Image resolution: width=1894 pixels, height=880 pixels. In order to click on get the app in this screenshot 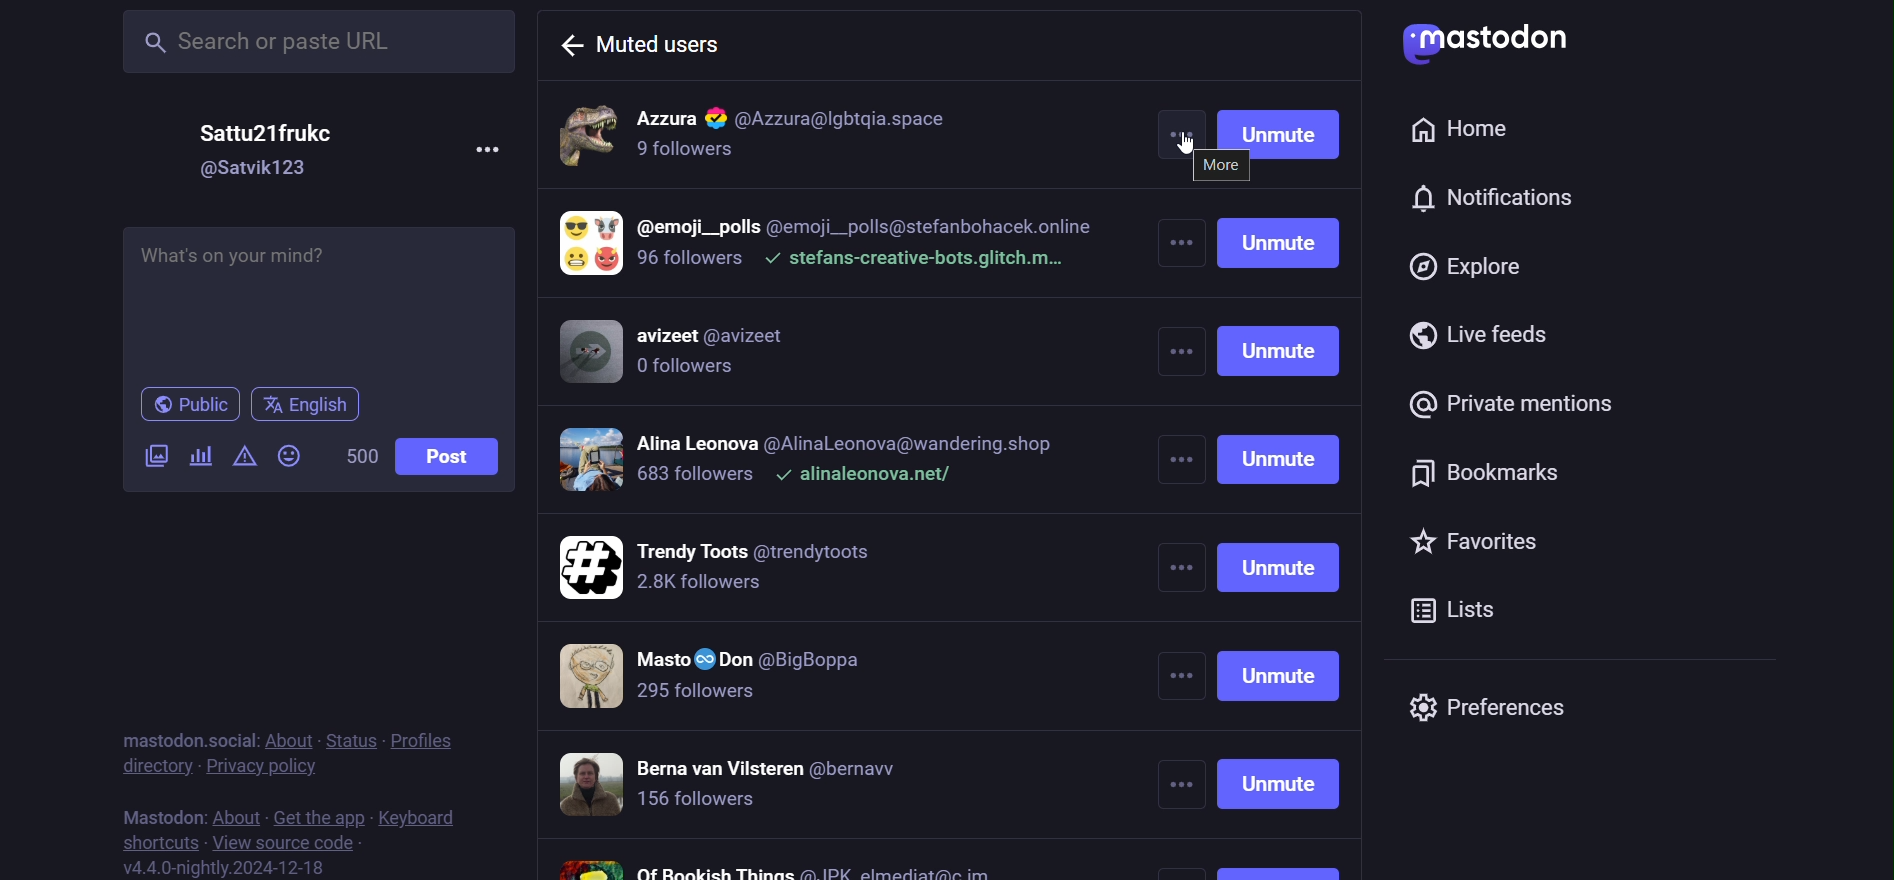, I will do `click(318, 812)`.